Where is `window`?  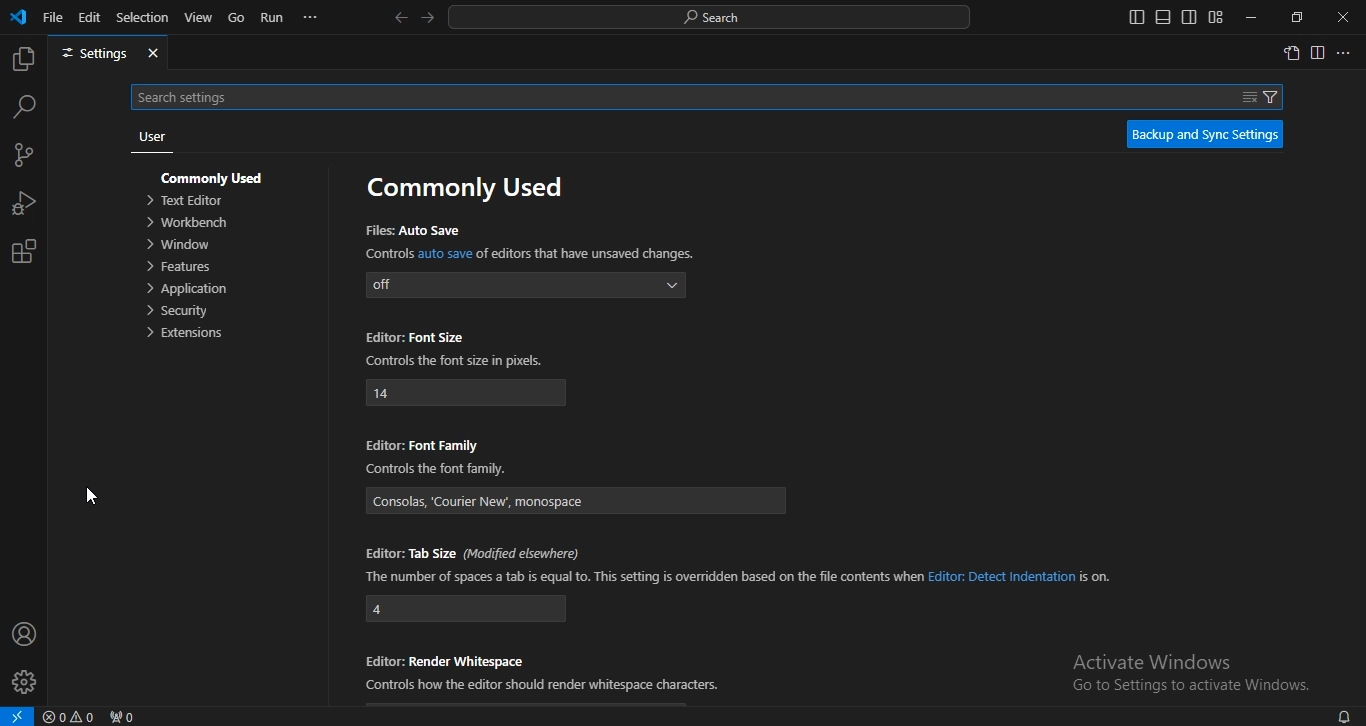
window is located at coordinates (179, 245).